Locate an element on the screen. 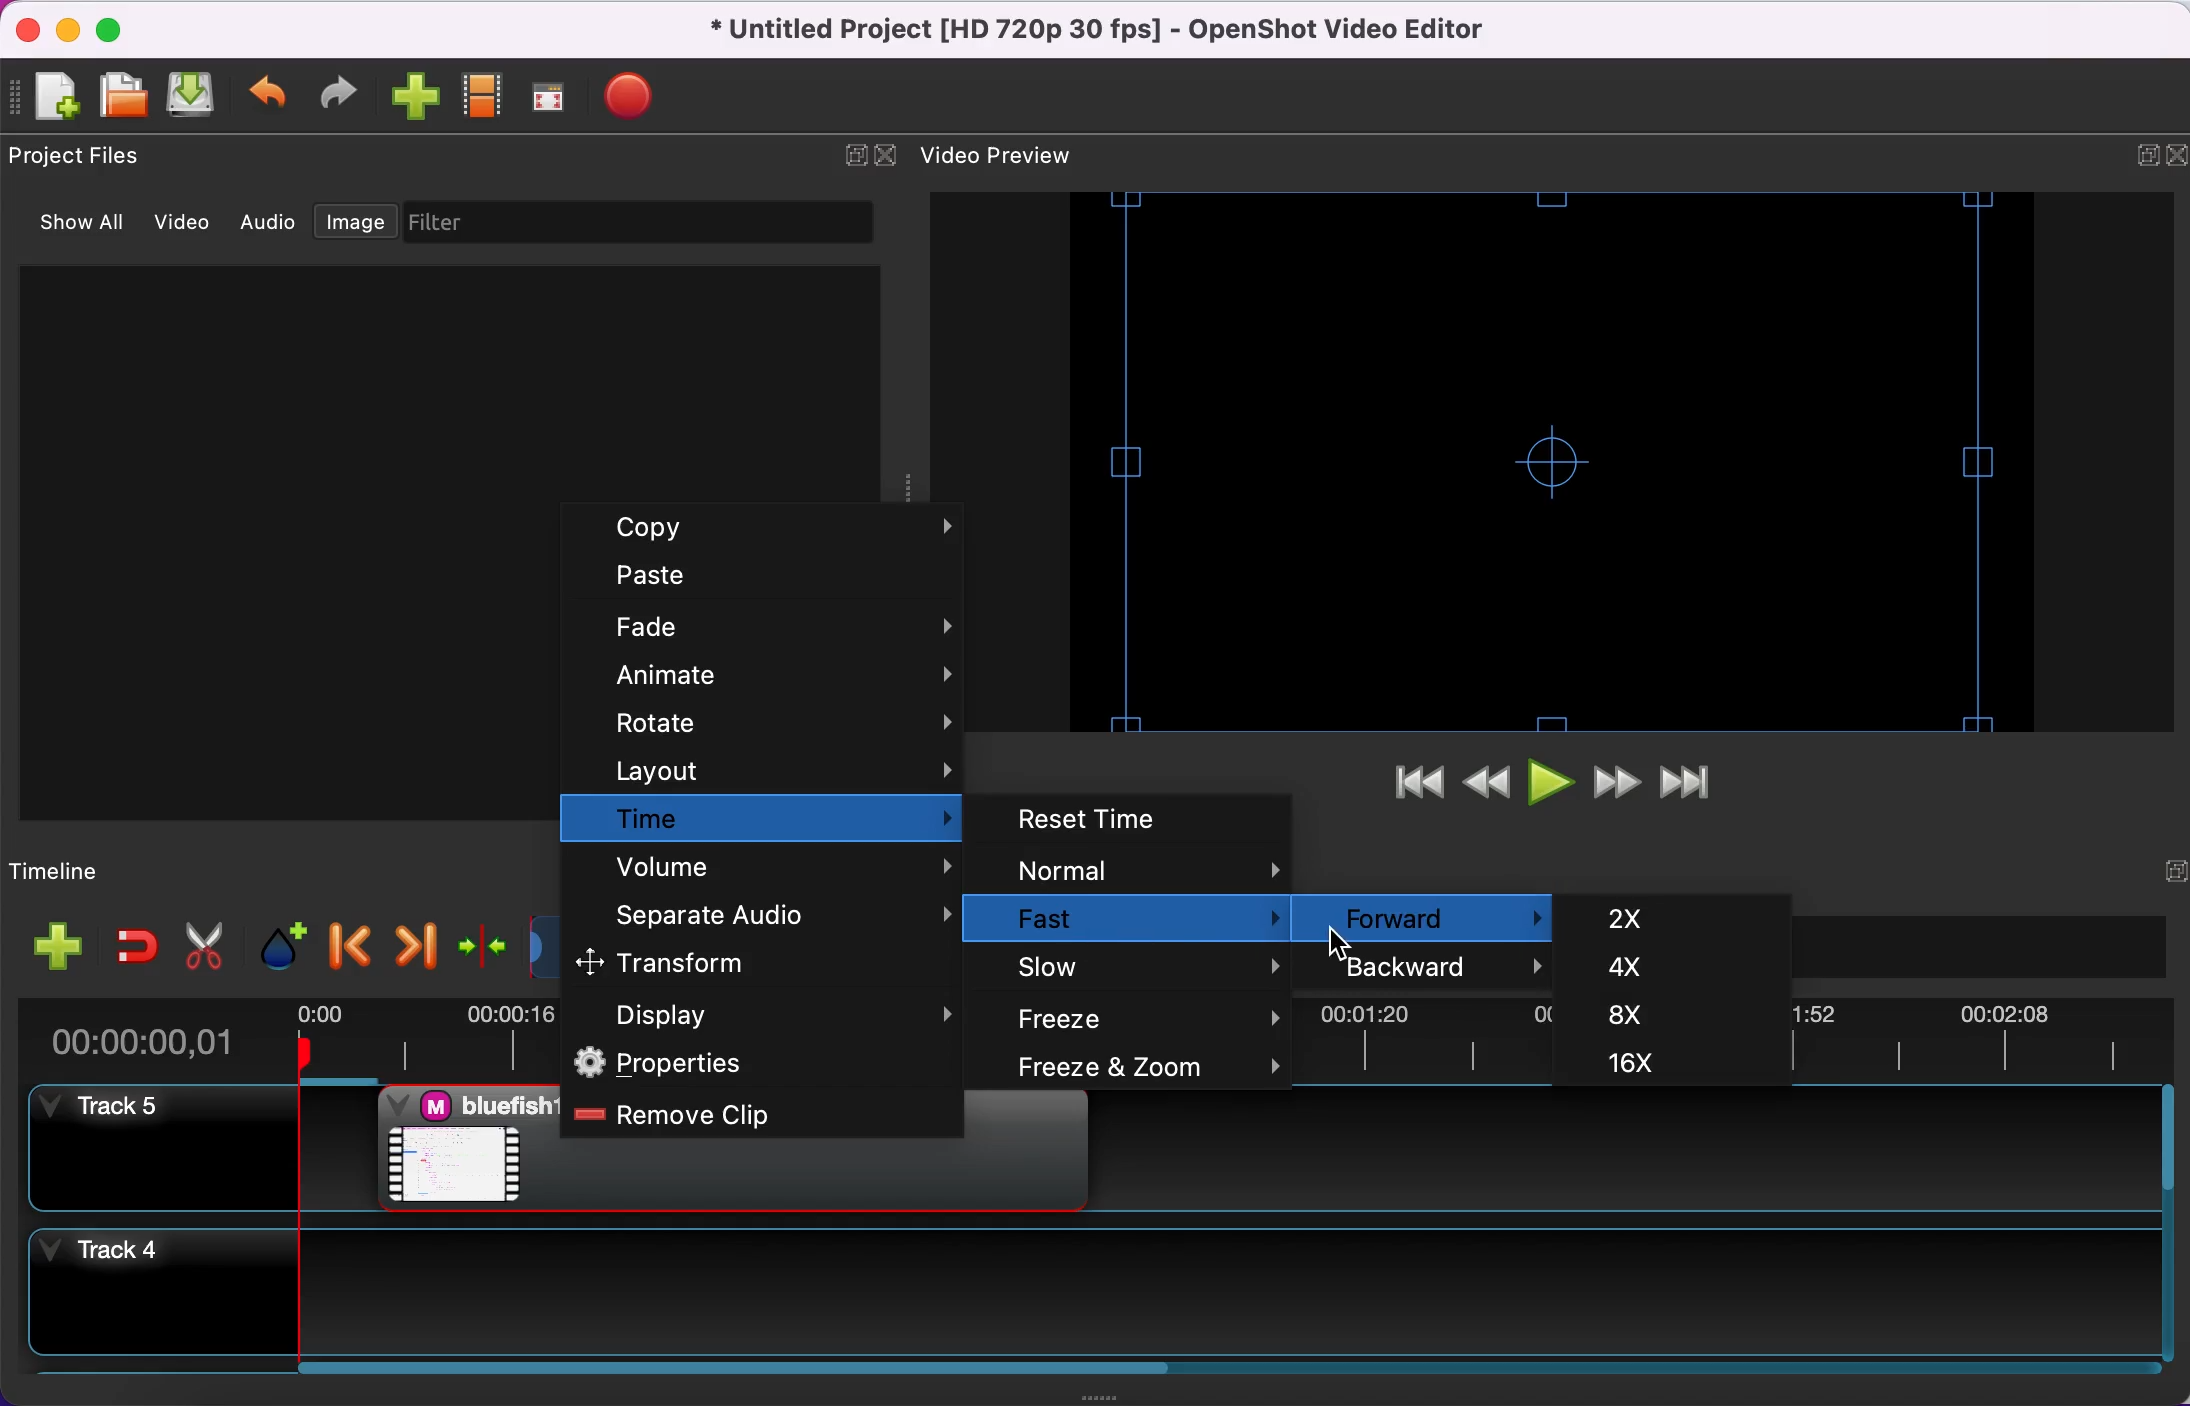 The width and height of the screenshot is (2190, 1406). minimize is located at coordinates (70, 28).